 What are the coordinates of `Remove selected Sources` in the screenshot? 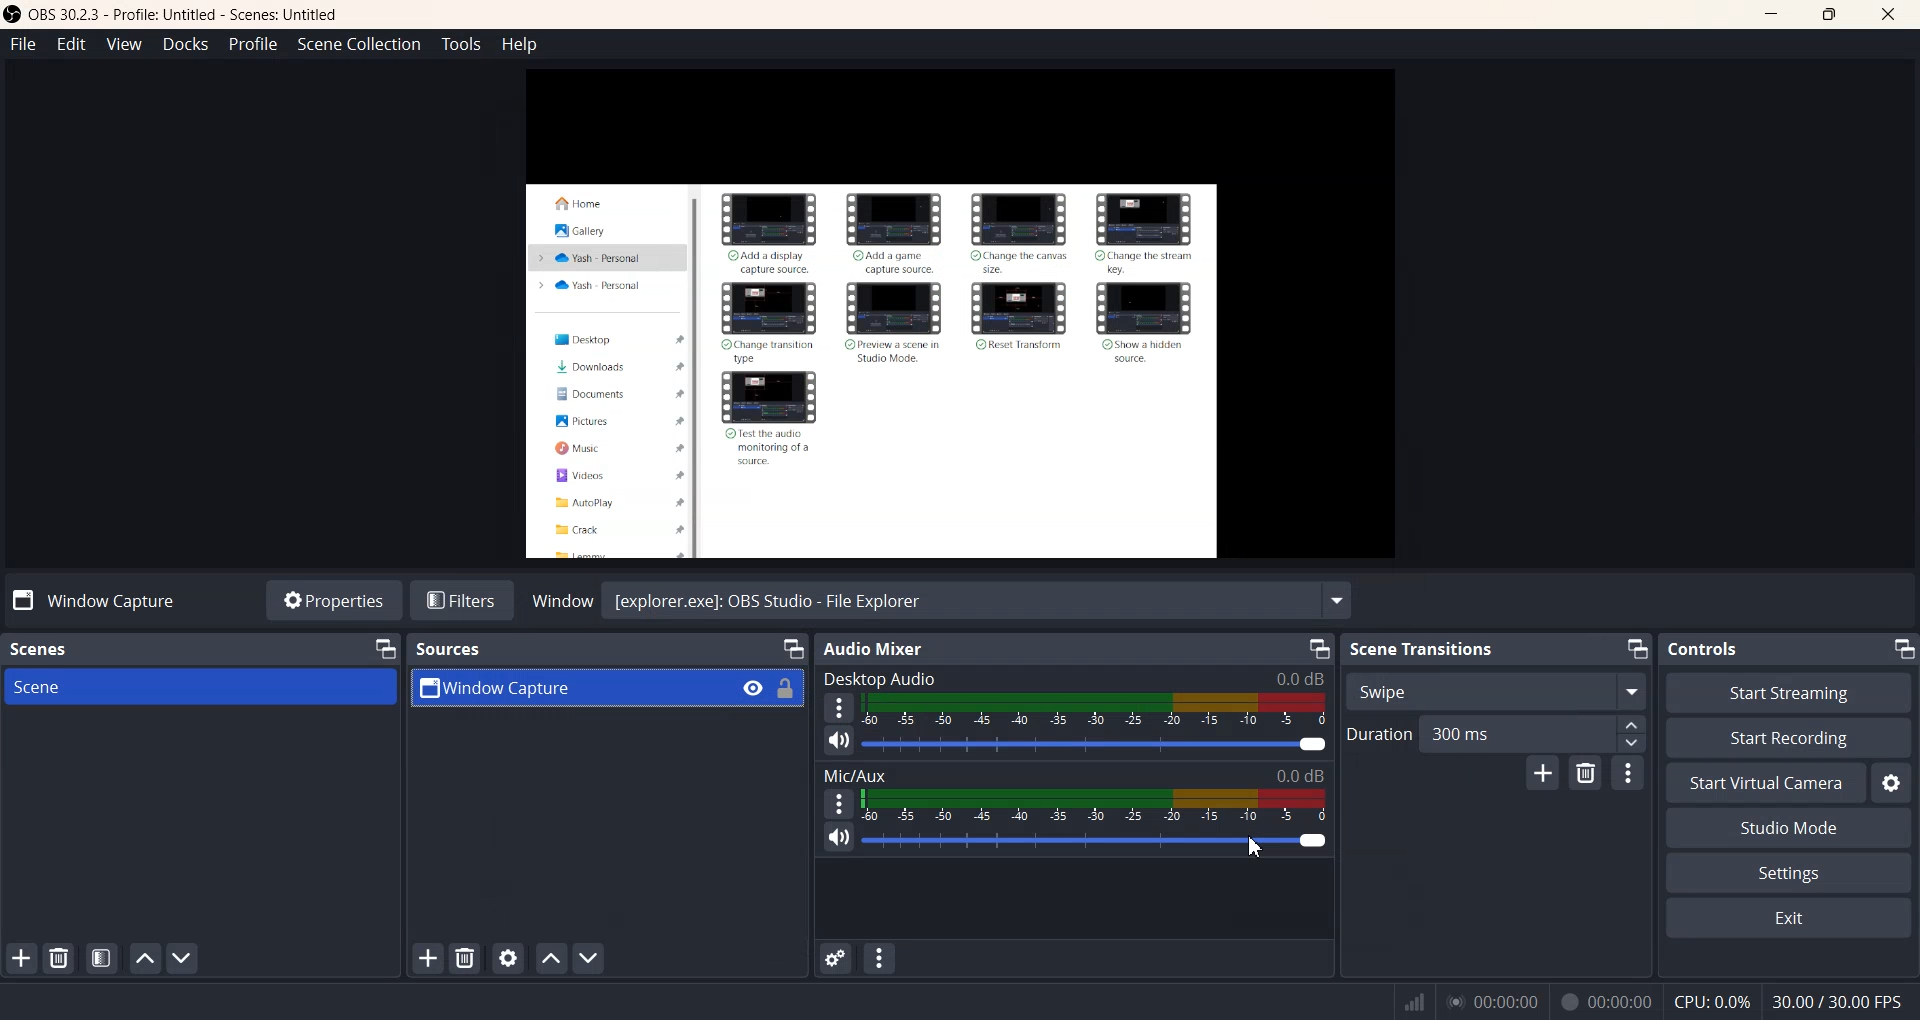 It's located at (467, 957).